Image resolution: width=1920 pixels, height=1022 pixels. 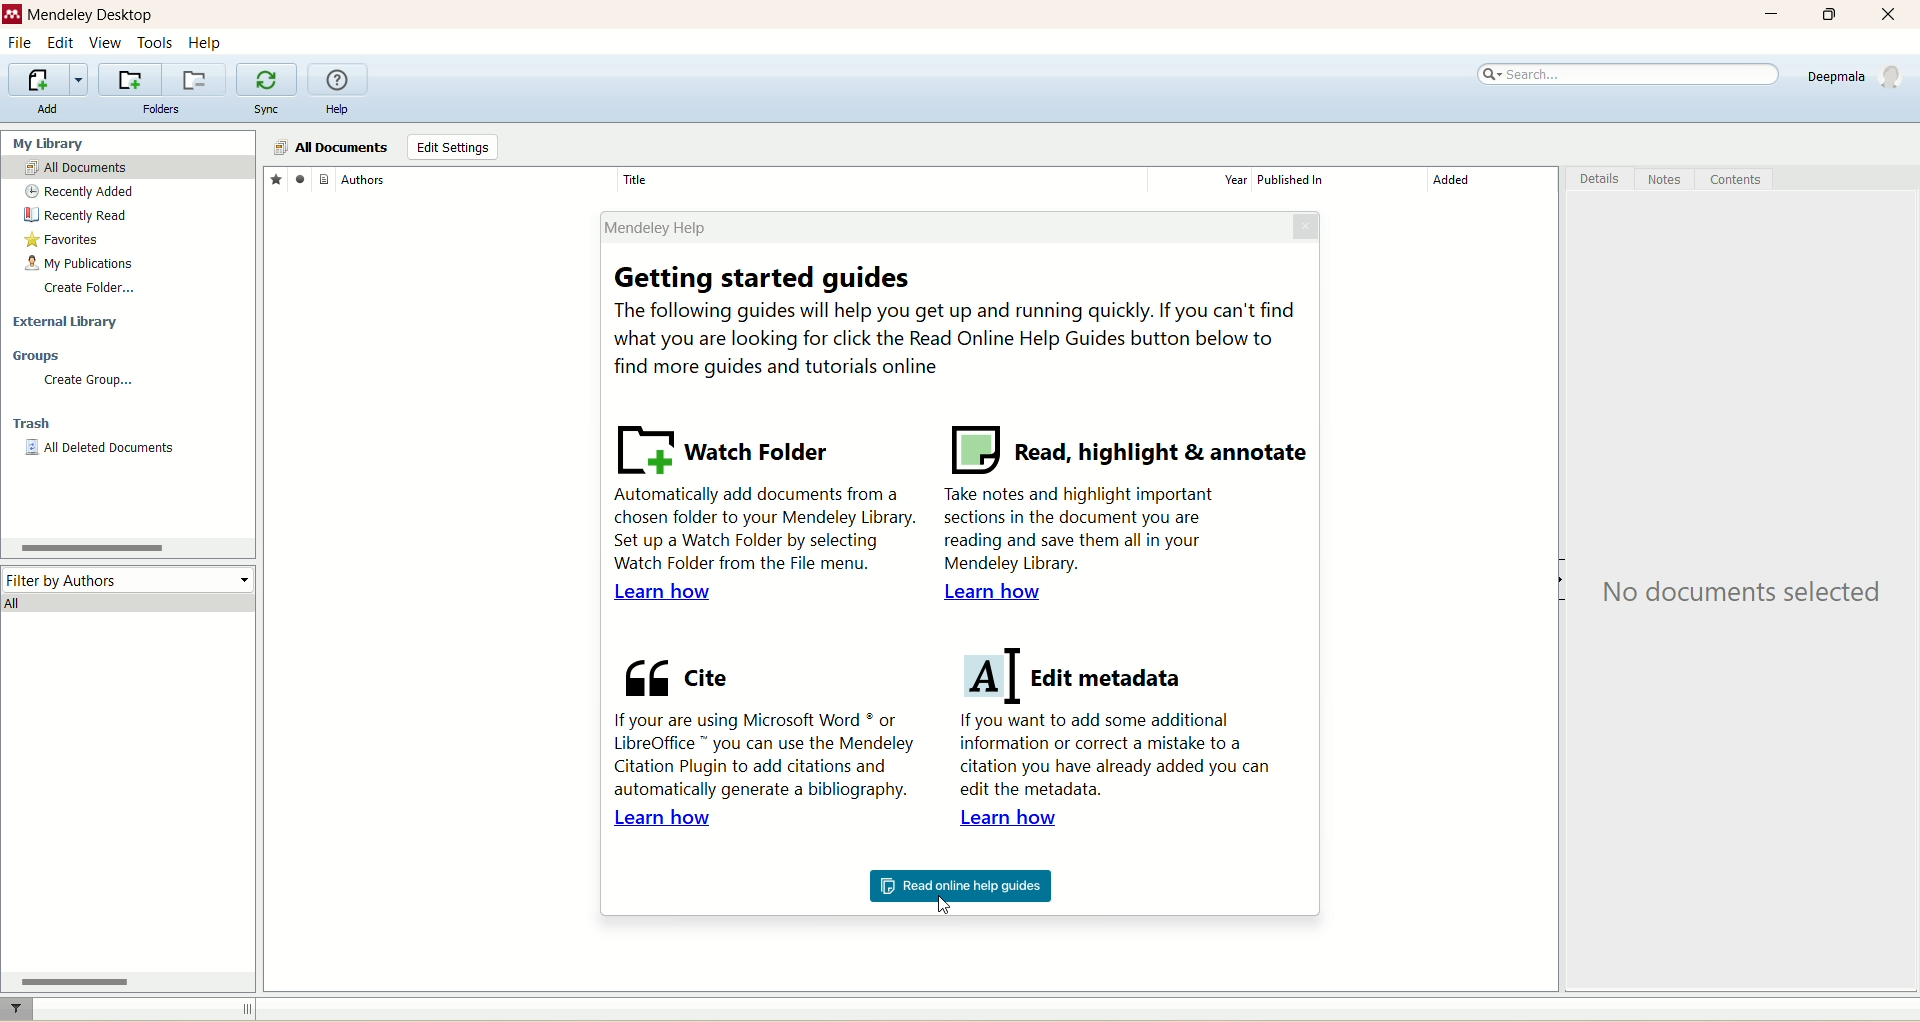 I want to click on horizontal scroll bar, so click(x=128, y=982).